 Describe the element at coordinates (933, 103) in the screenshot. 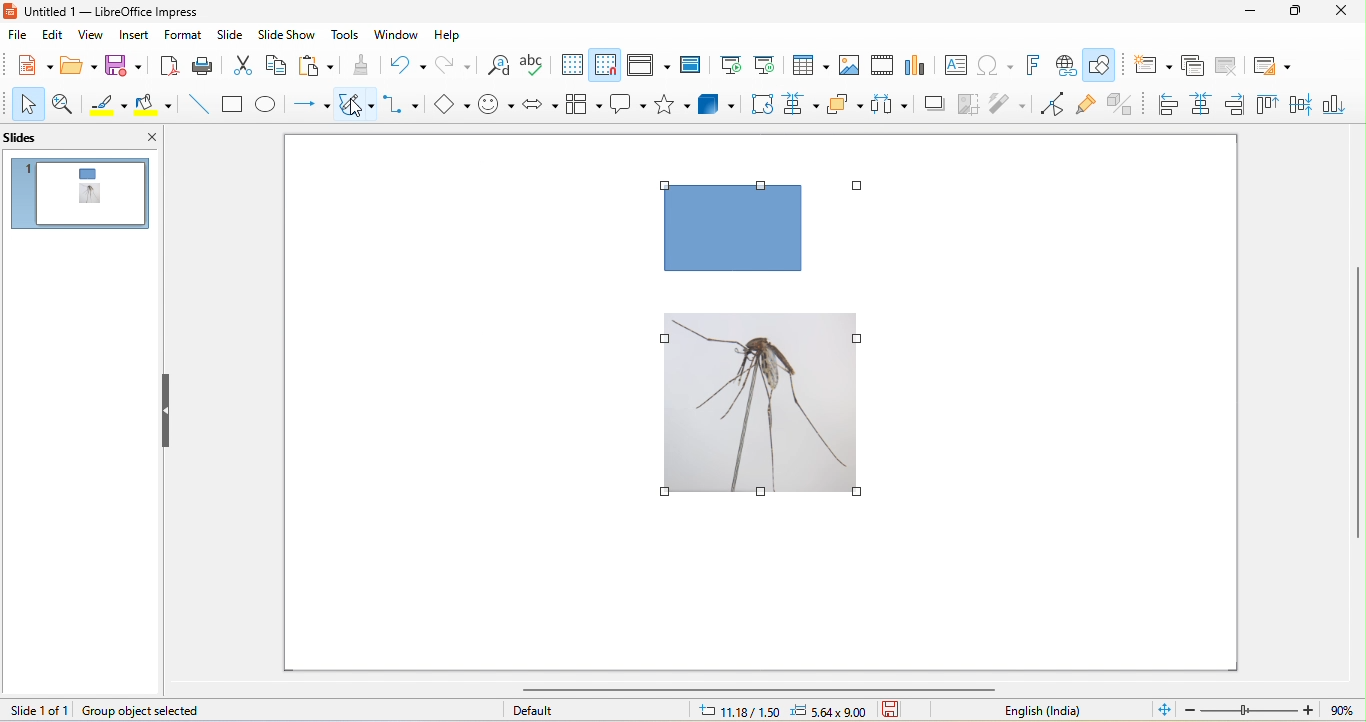

I see `shadow` at that location.